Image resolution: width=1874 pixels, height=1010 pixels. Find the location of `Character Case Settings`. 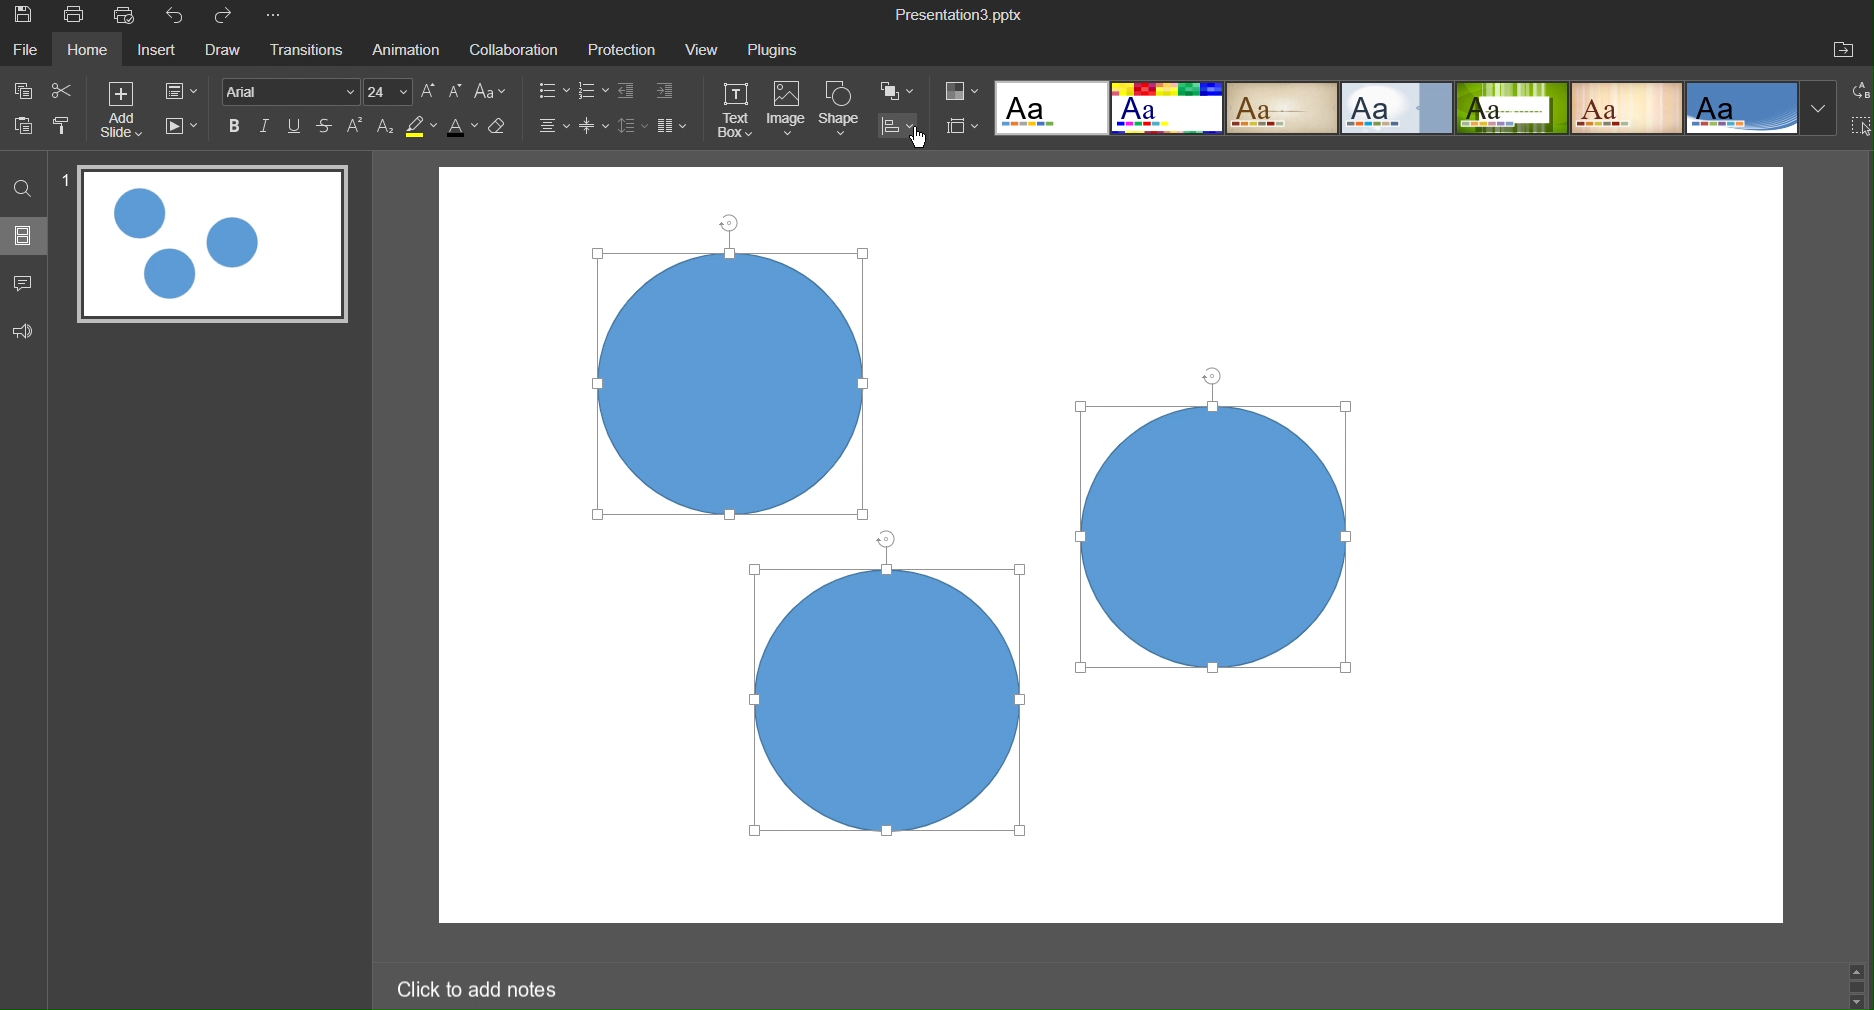

Character Case Settings is located at coordinates (490, 93).